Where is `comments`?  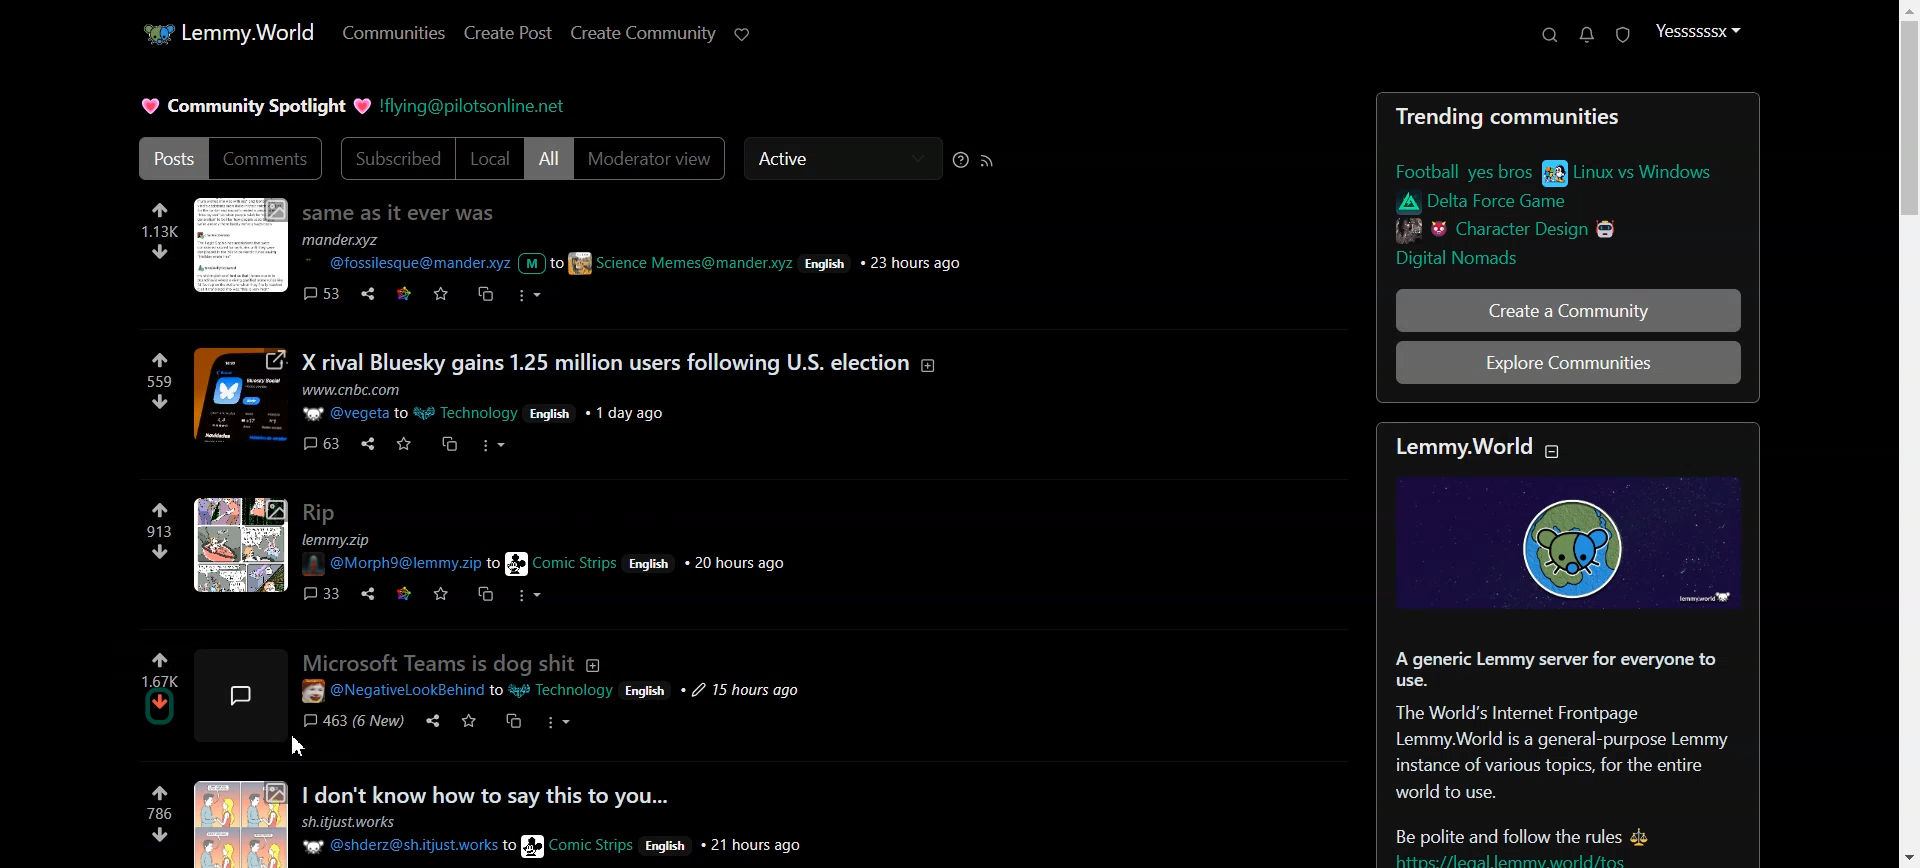
comments is located at coordinates (321, 443).